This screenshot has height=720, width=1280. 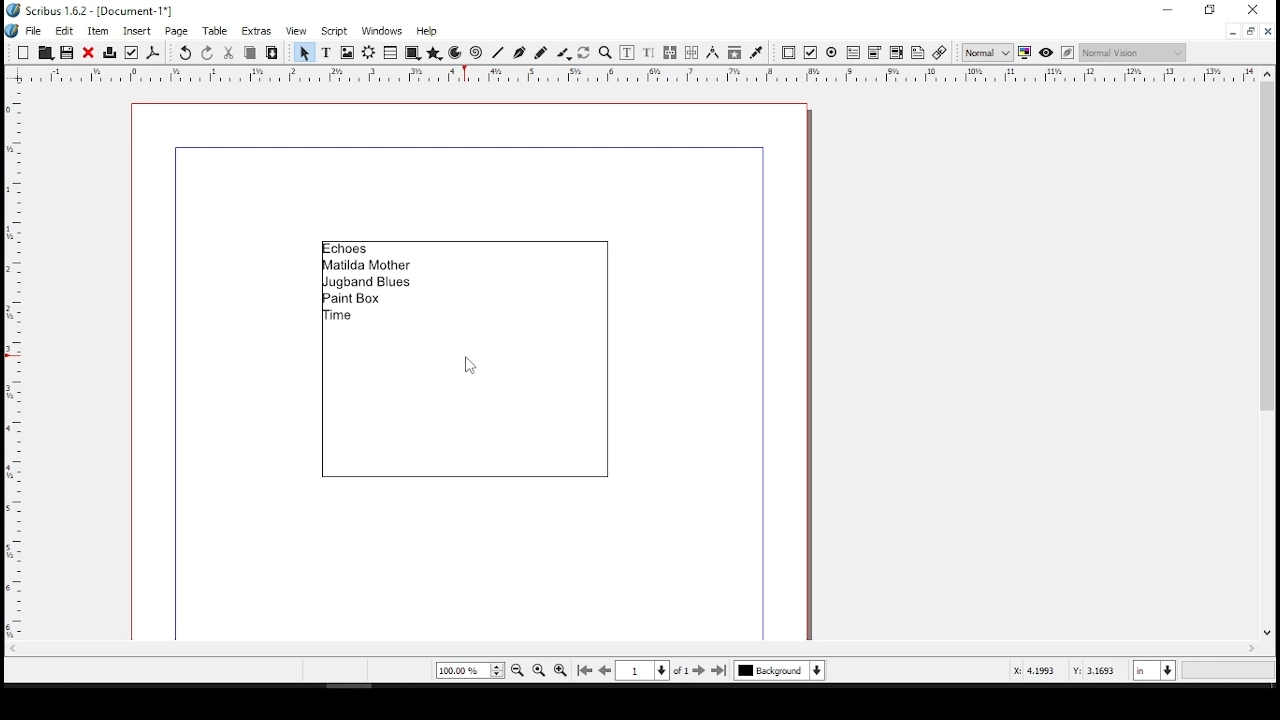 I want to click on zoom out, so click(x=517, y=670).